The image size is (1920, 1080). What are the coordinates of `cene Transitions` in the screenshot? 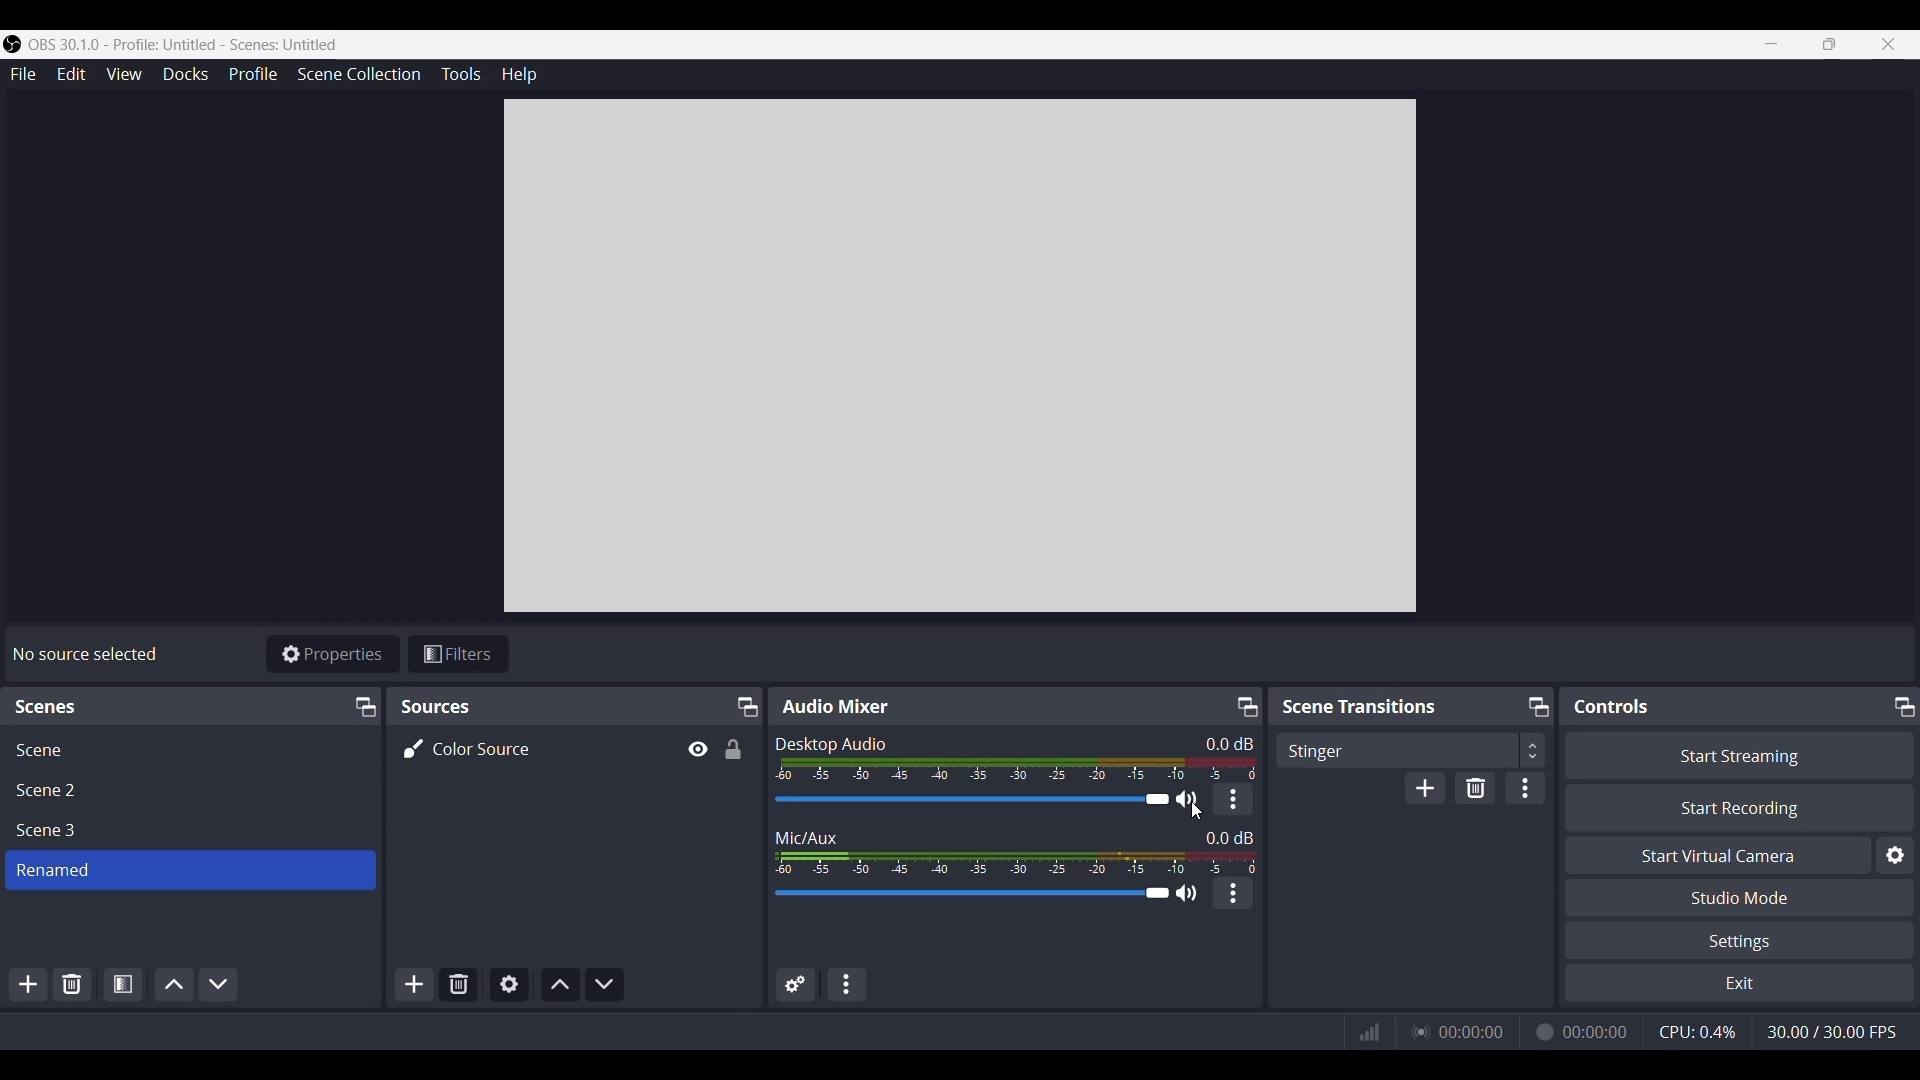 It's located at (1363, 707).